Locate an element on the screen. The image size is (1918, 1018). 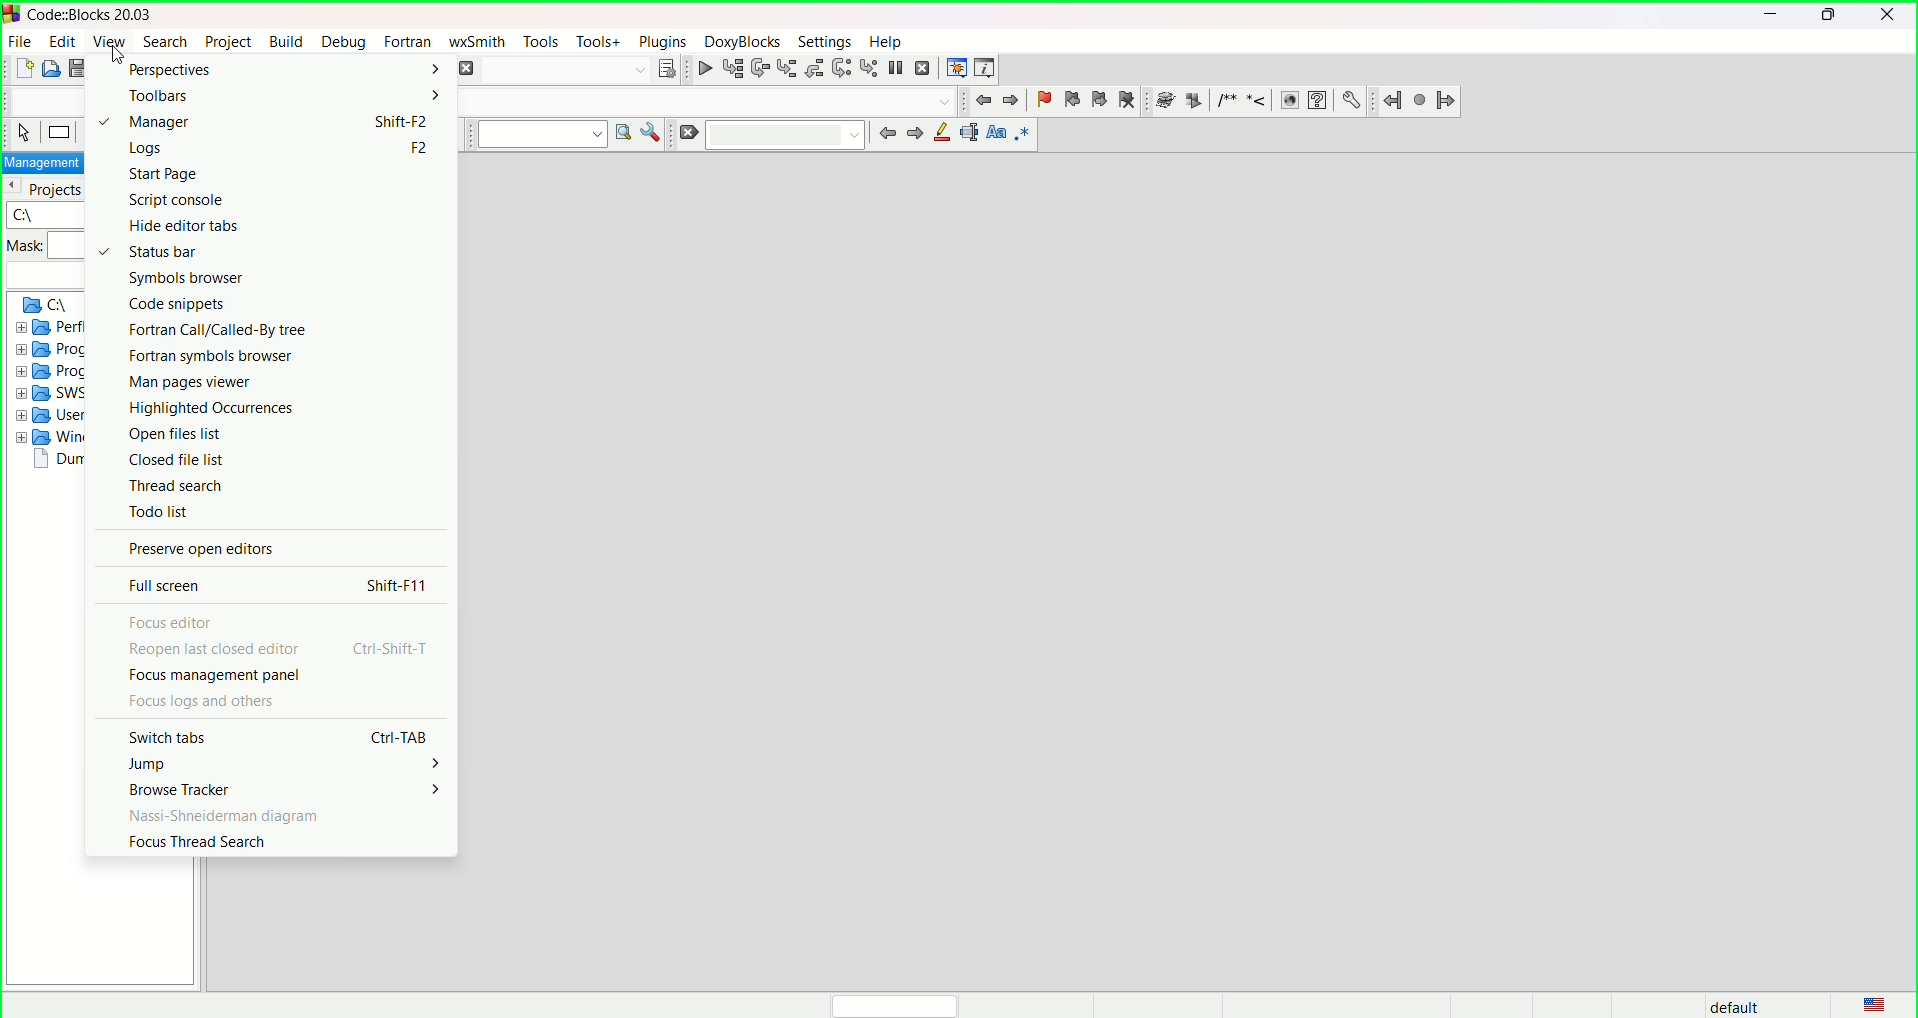
minimize is located at coordinates (1770, 16).